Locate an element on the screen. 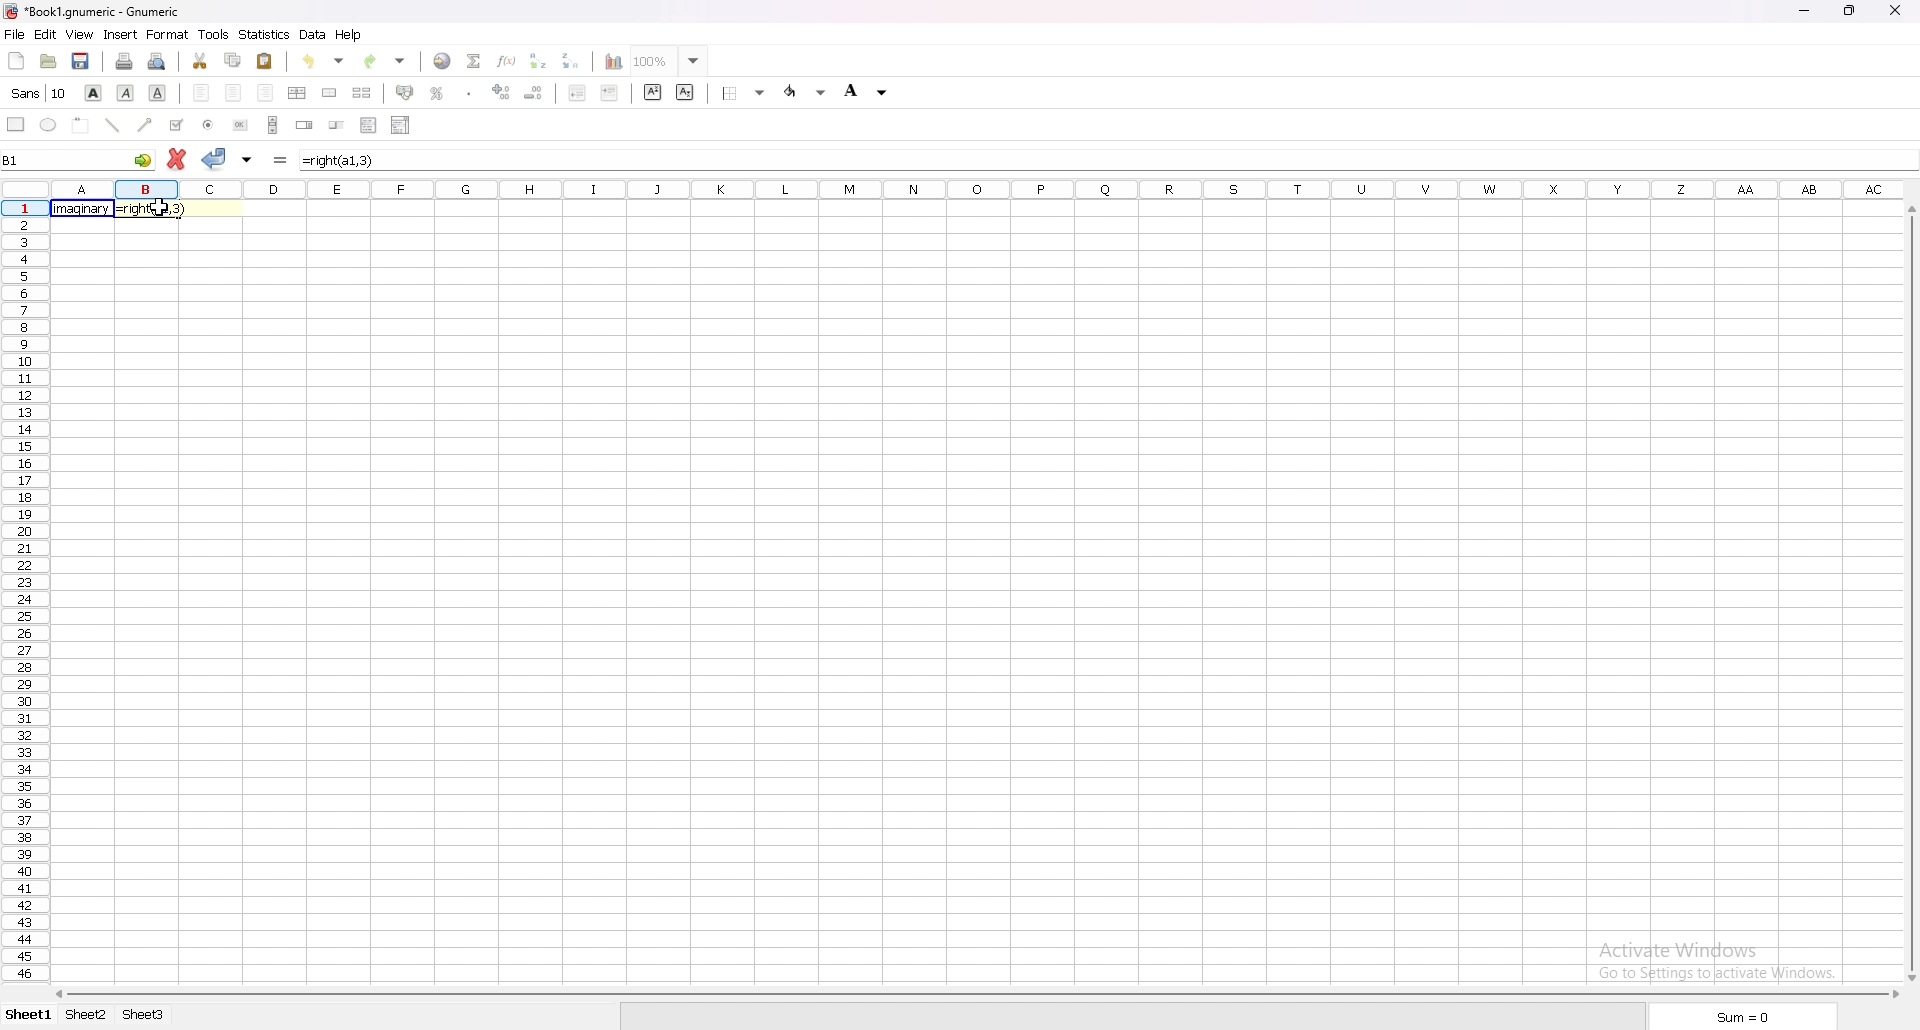 The width and height of the screenshot is (1920, 1030). combo box is located at coordinates (401, 126).